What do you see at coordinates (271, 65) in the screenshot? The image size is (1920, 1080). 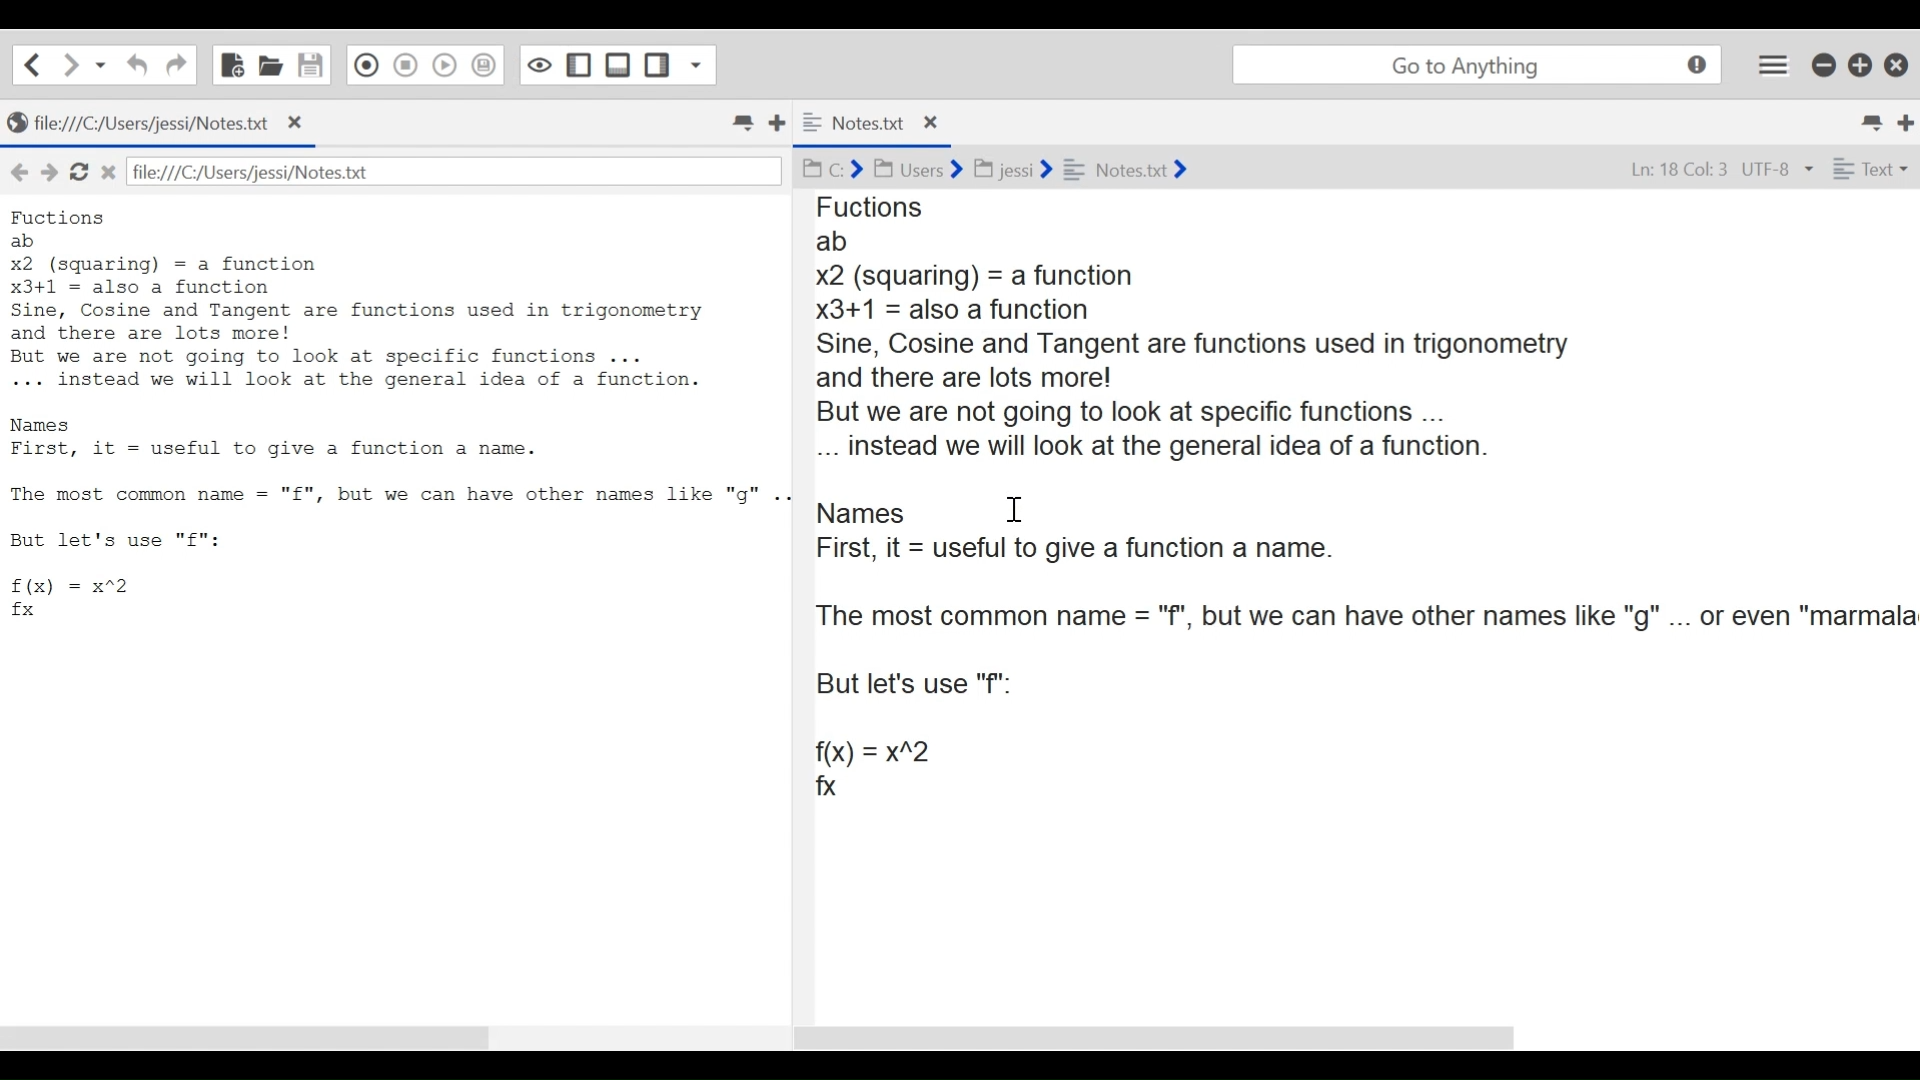 I see `Open file` at bounding box center [271, 65].